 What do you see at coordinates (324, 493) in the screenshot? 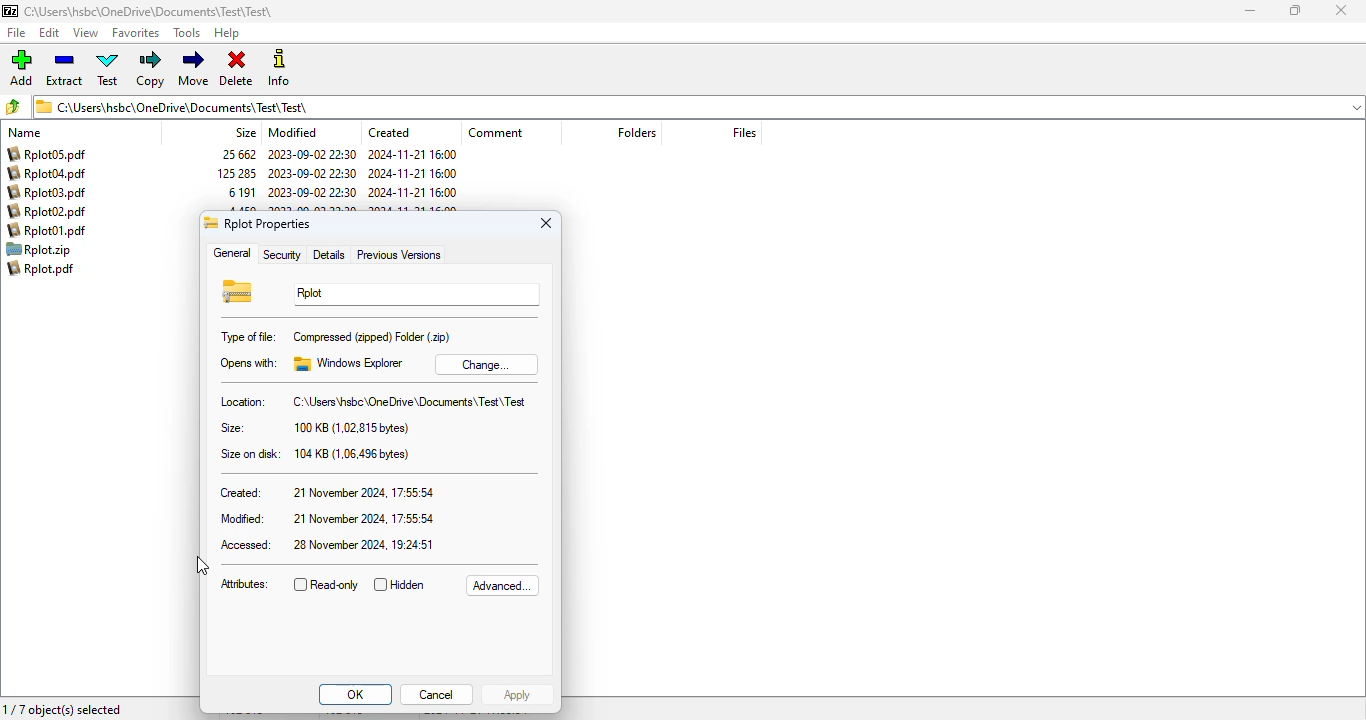
I see `created: 21 november 2024, 15:55:54` at bounding box center [324, 493].